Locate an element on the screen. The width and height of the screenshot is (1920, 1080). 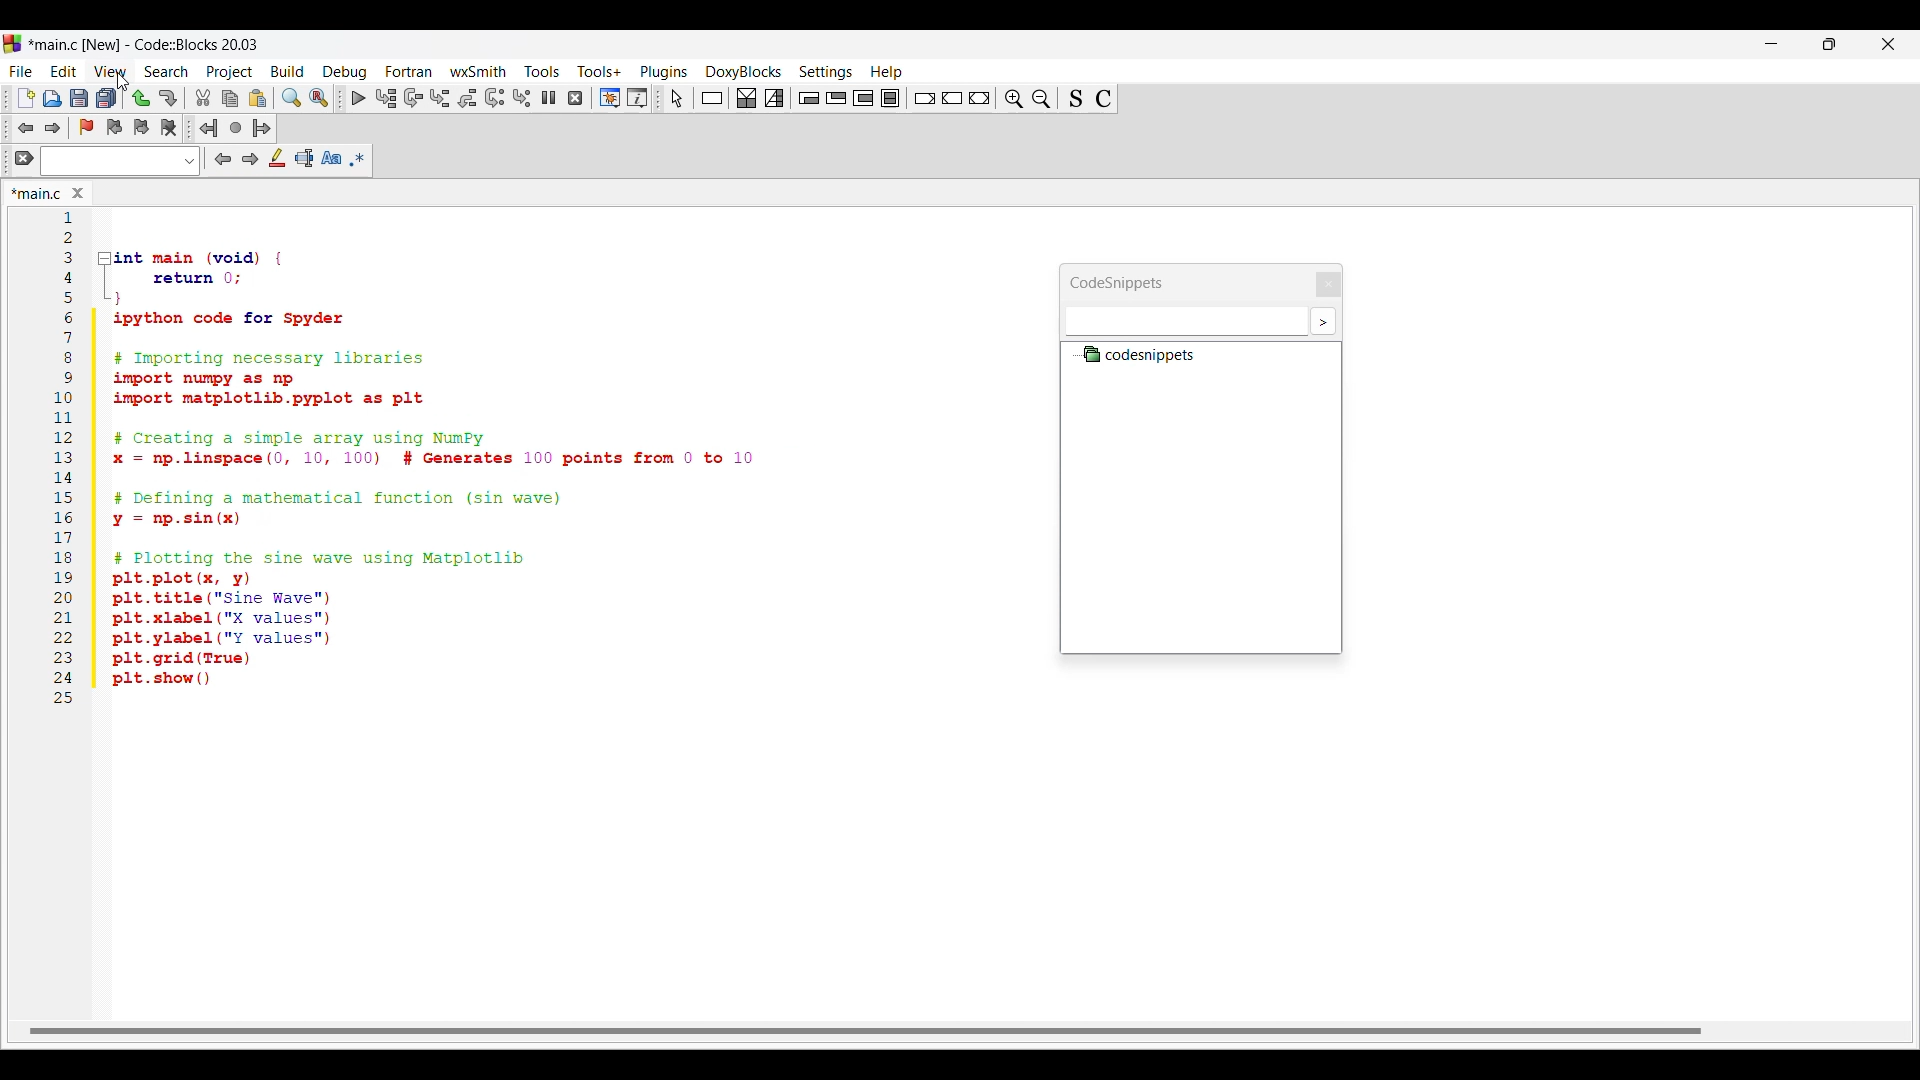
Toggle source is located at coordinates (1075, 98).